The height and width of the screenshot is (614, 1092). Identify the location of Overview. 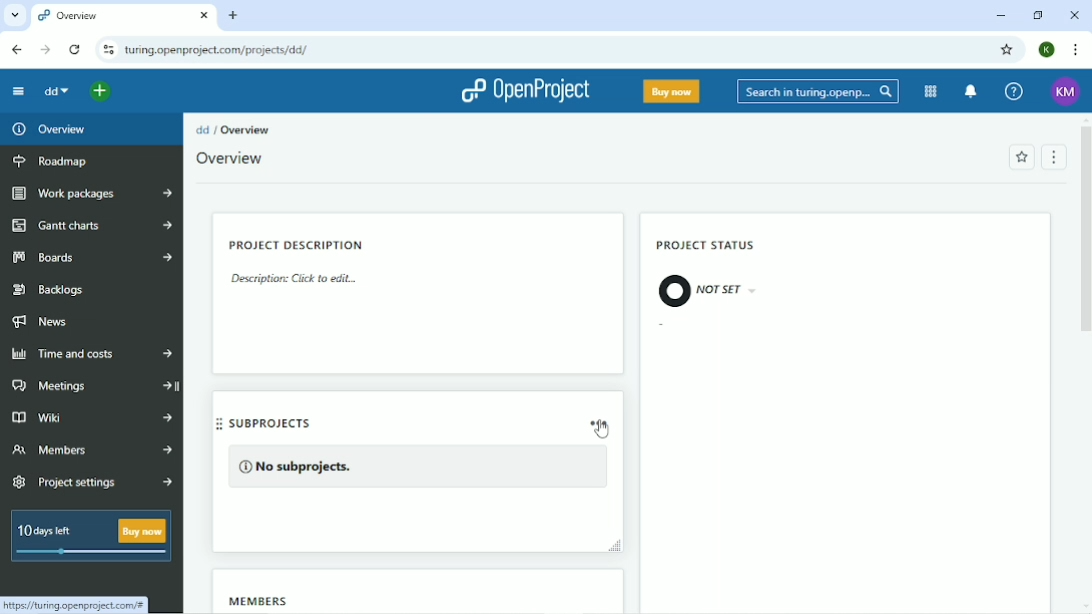
(232, 159).